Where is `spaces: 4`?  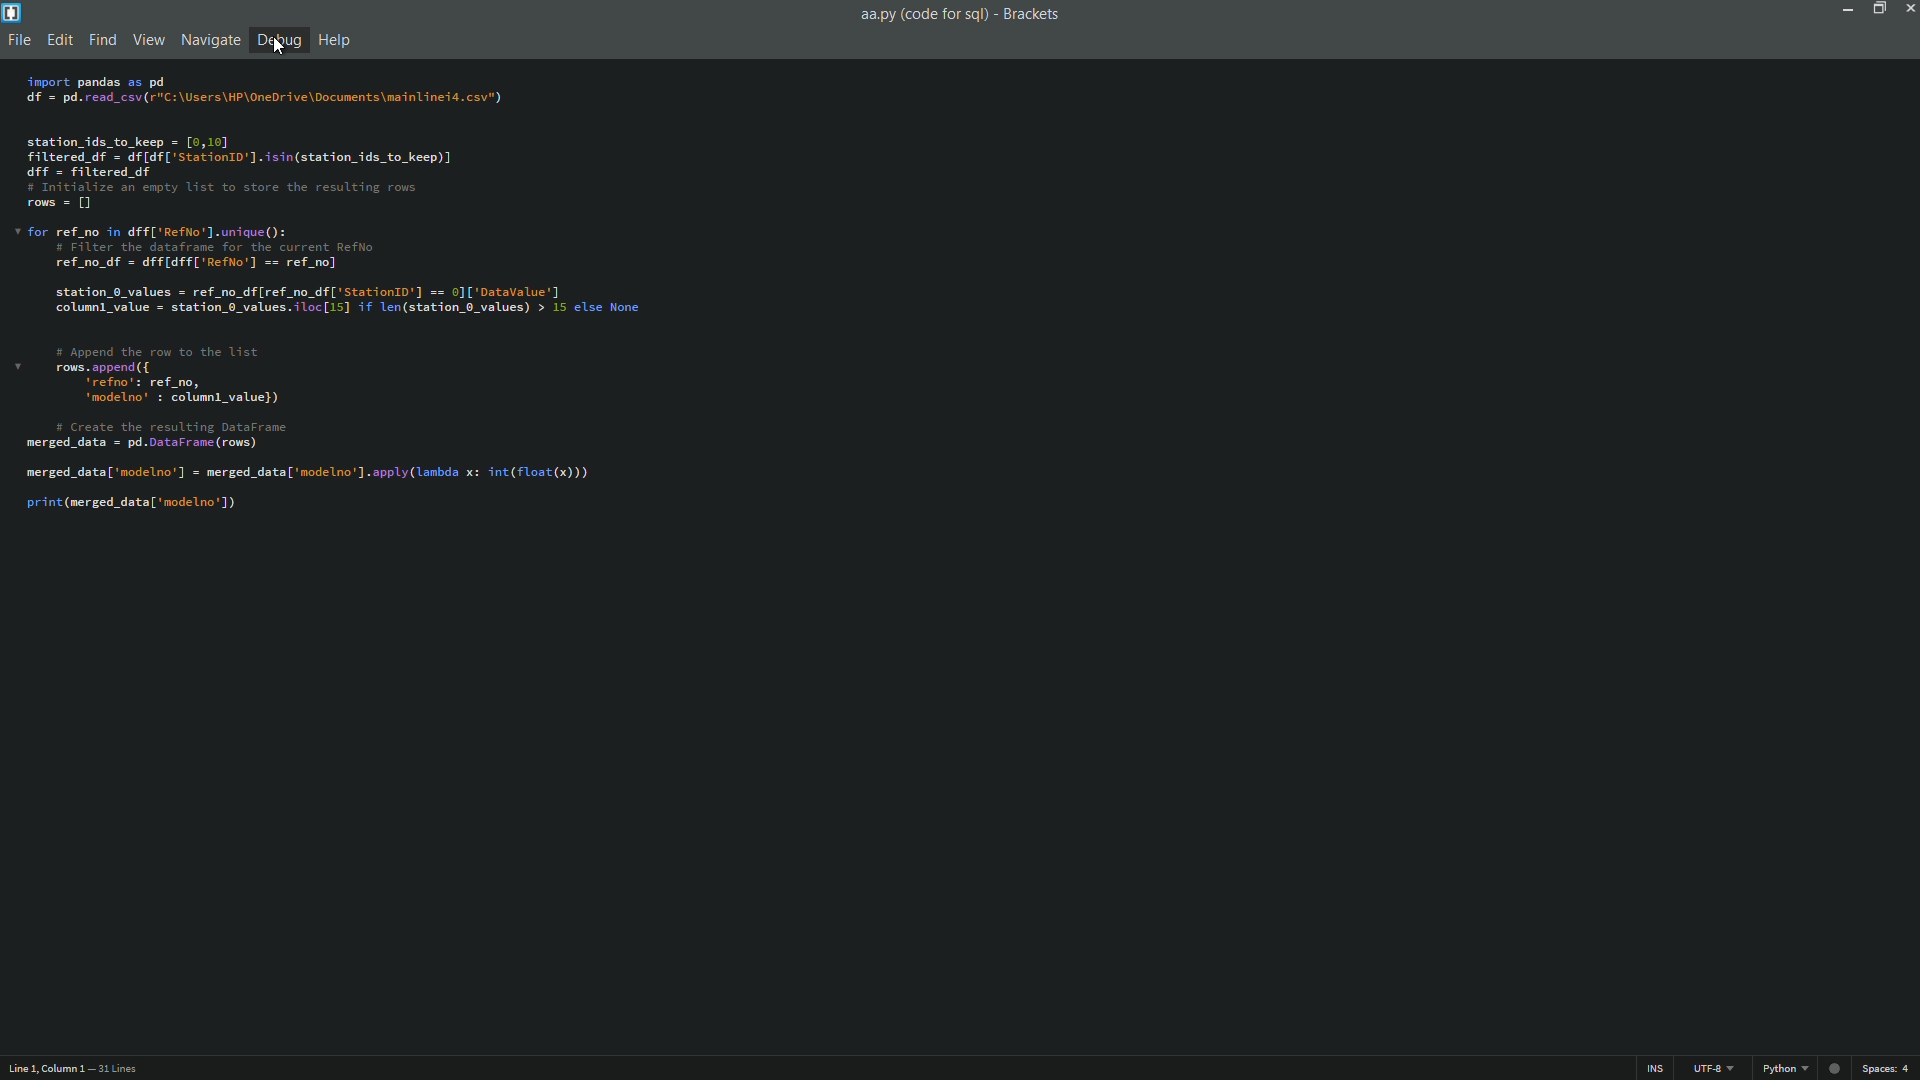 spaces: 4 is located at coordinates (1888, 1068).